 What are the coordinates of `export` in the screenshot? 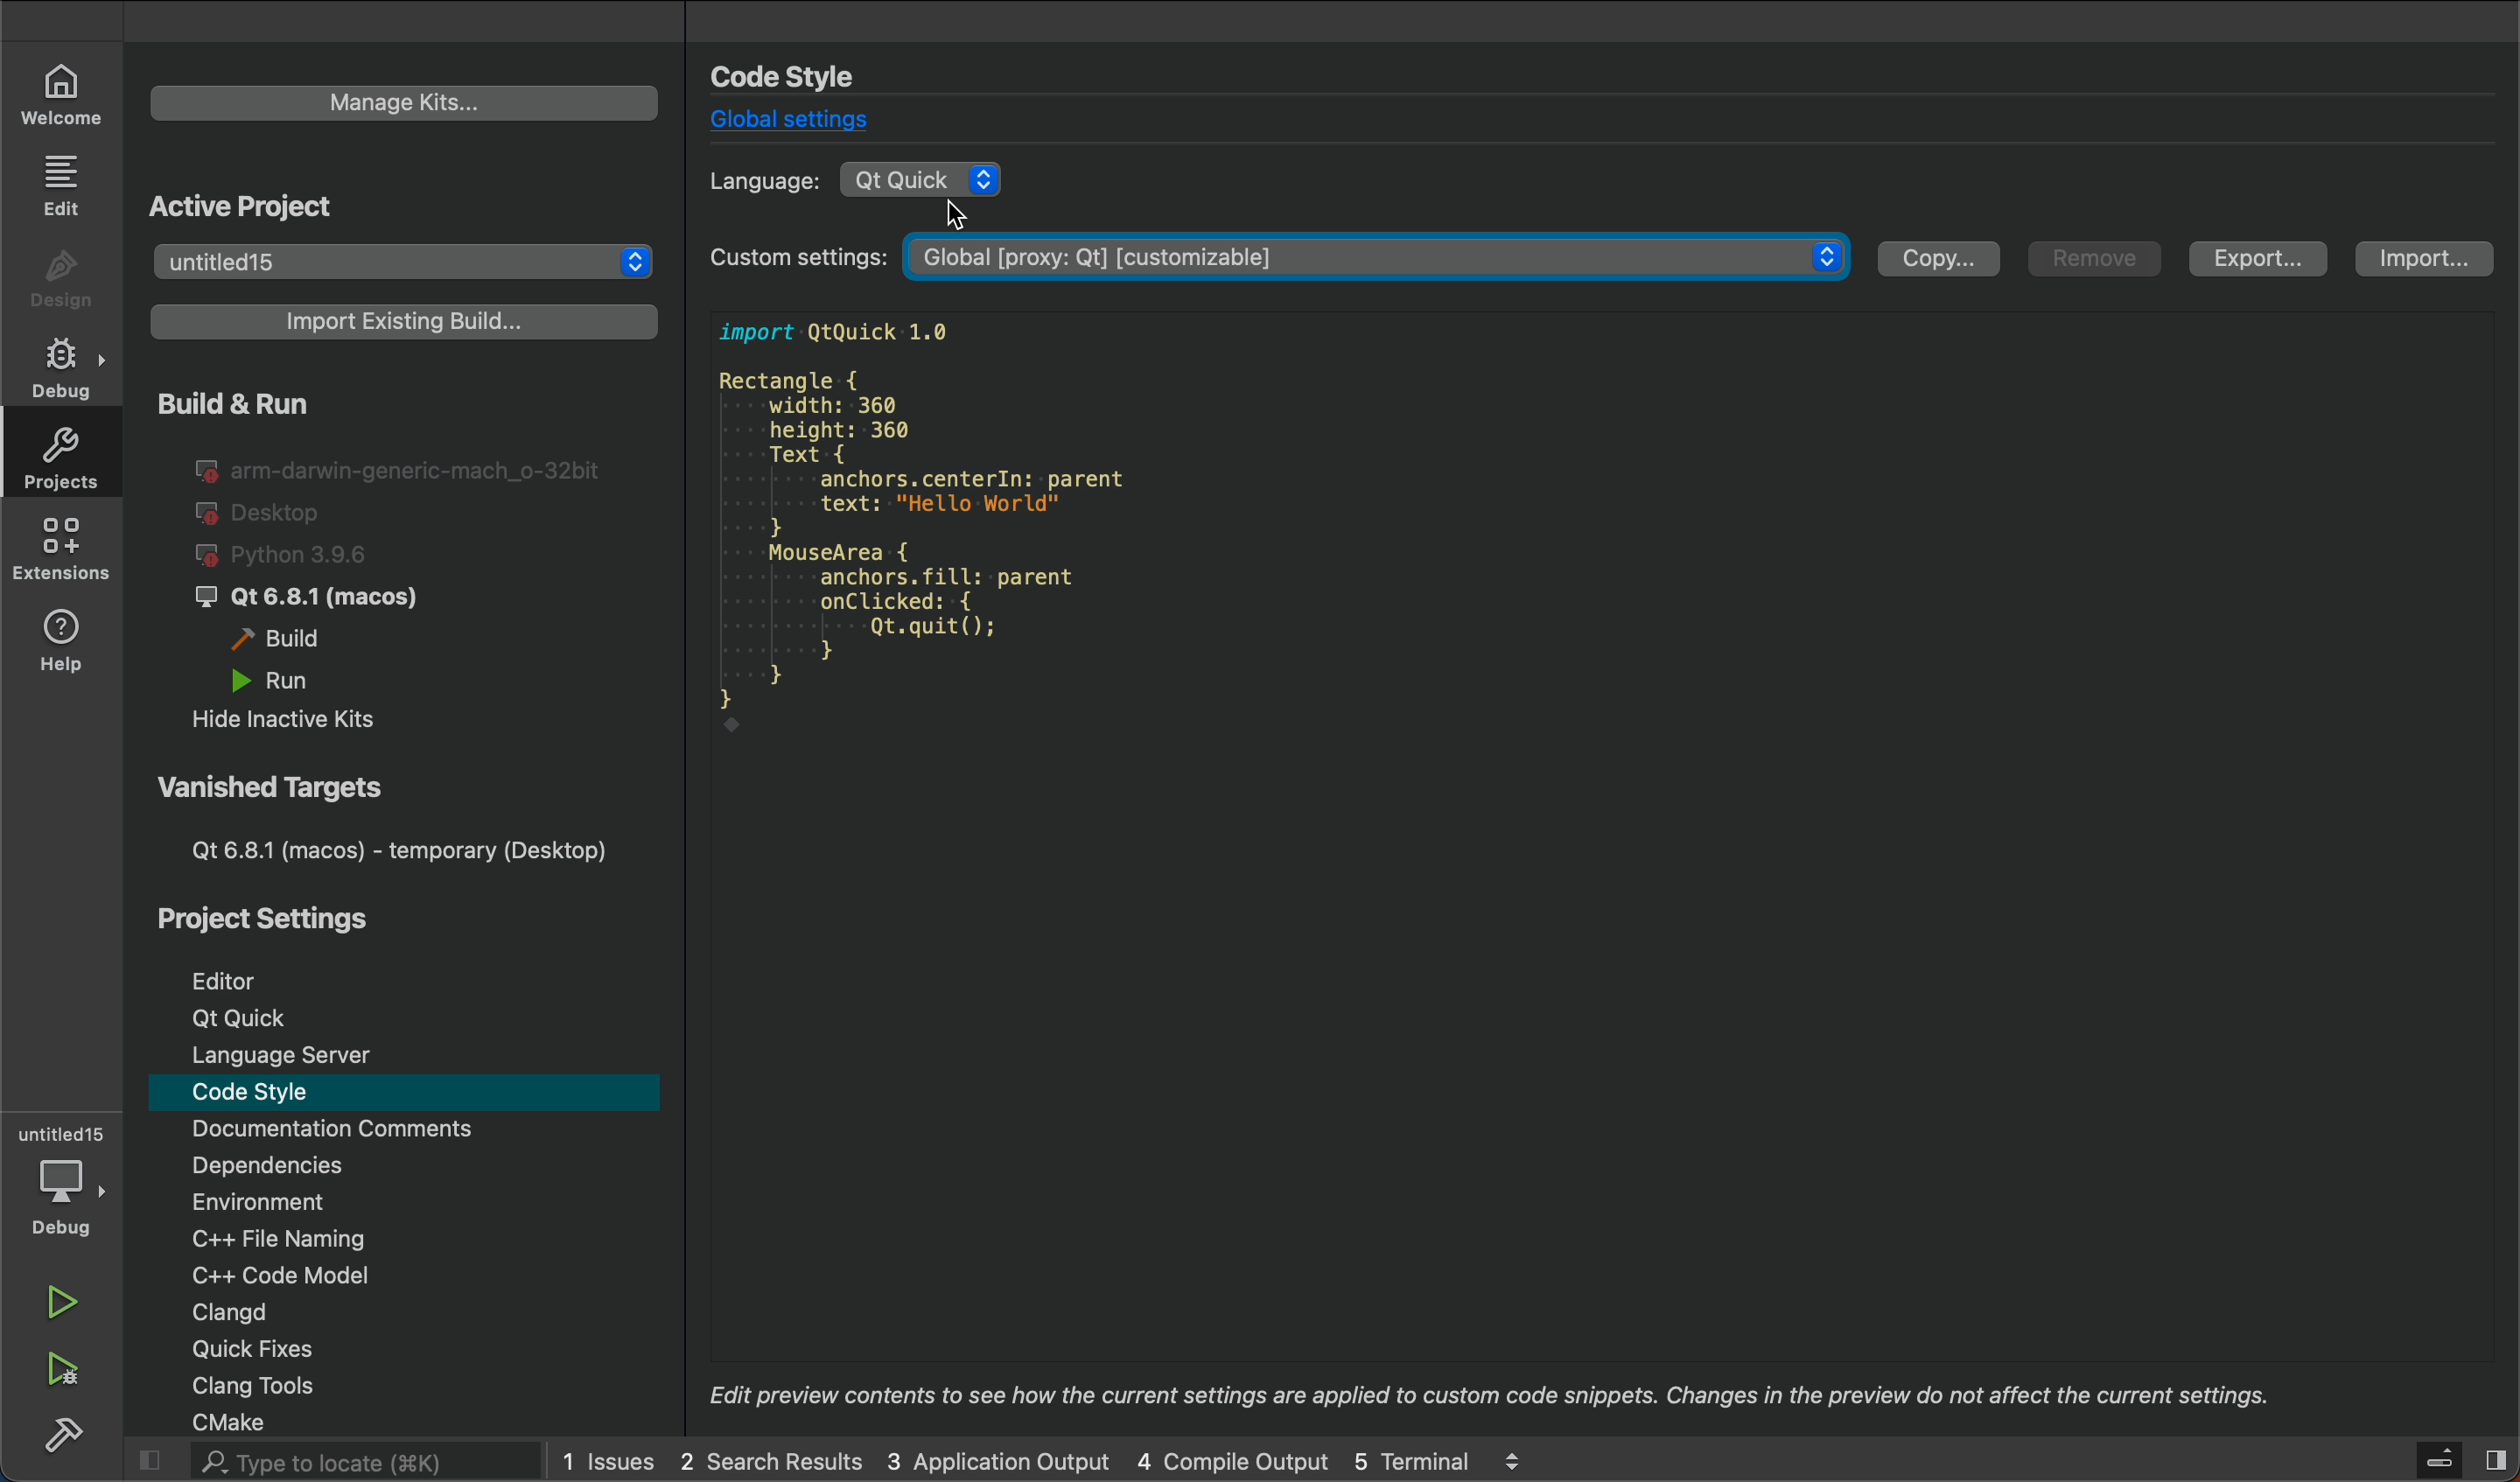 It's located at (2259, 265).